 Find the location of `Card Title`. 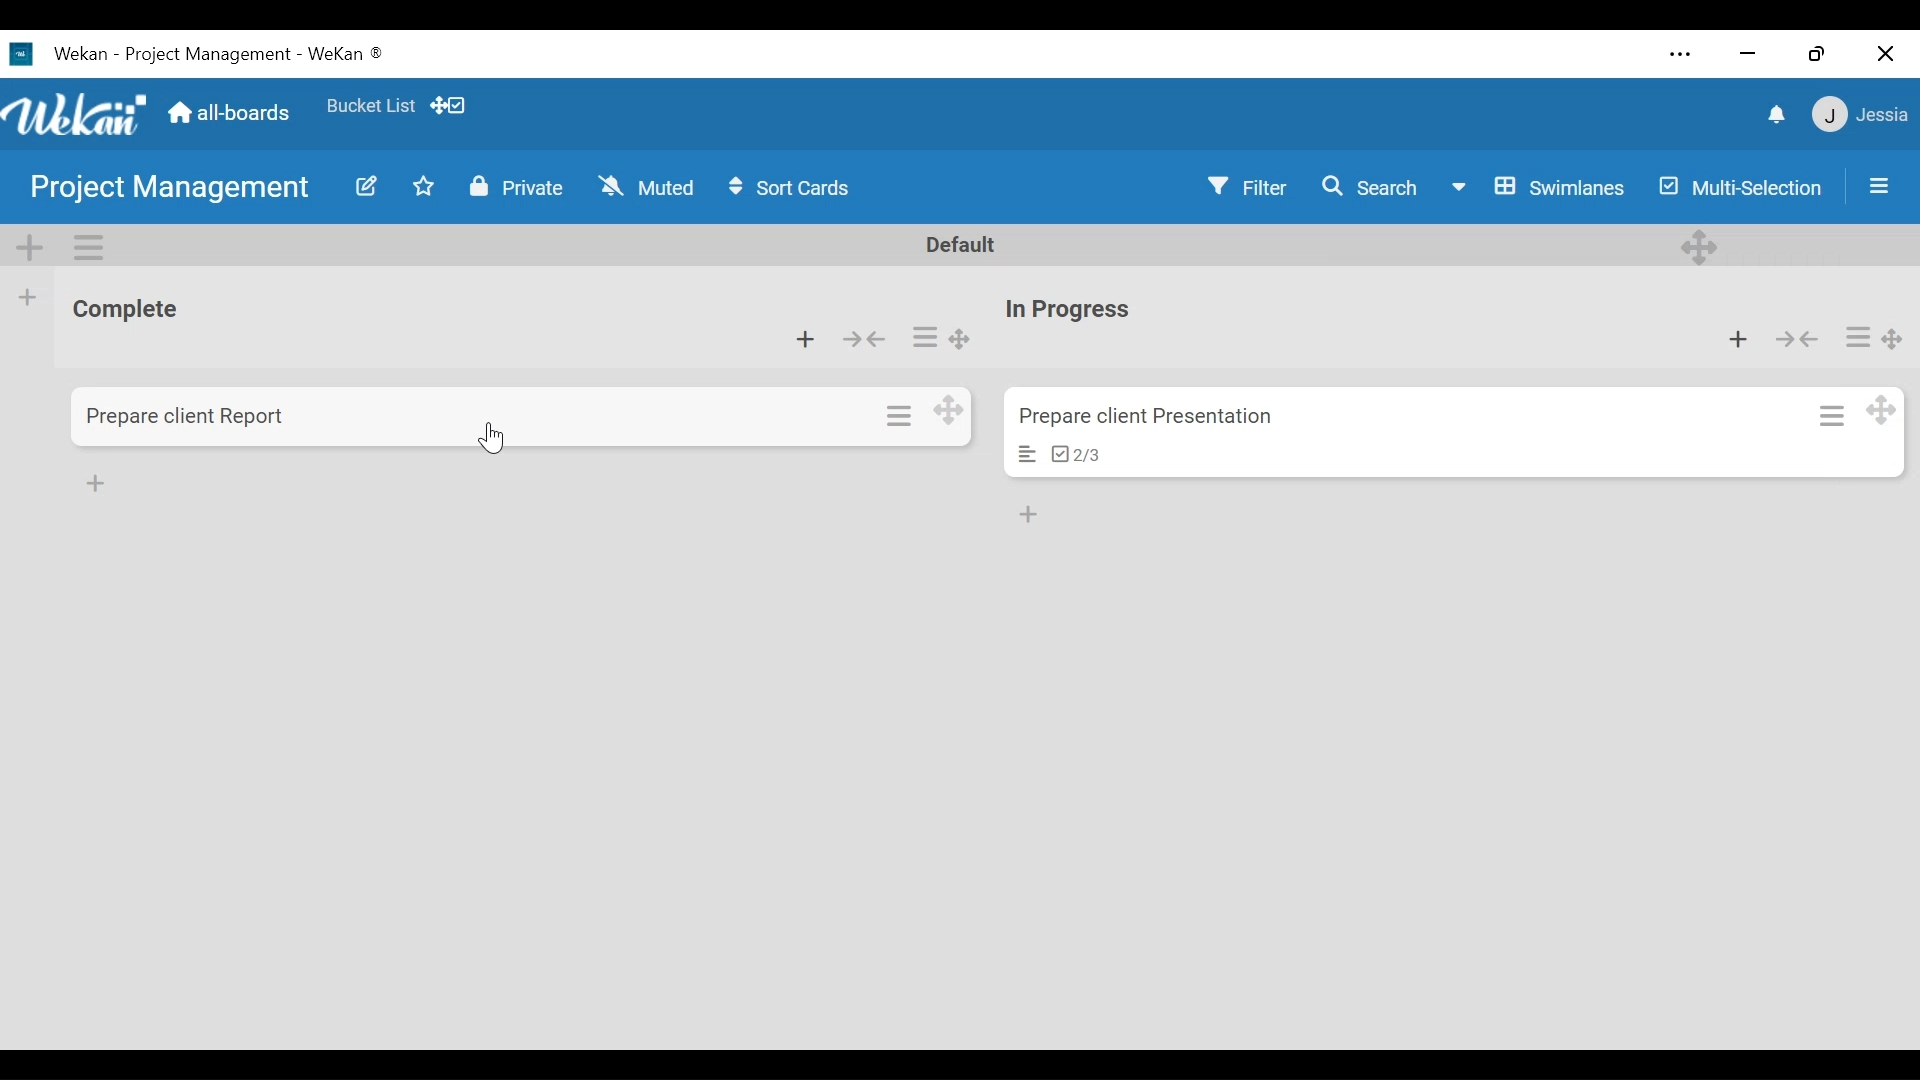

Card Title is located at coordinates (188, 417).